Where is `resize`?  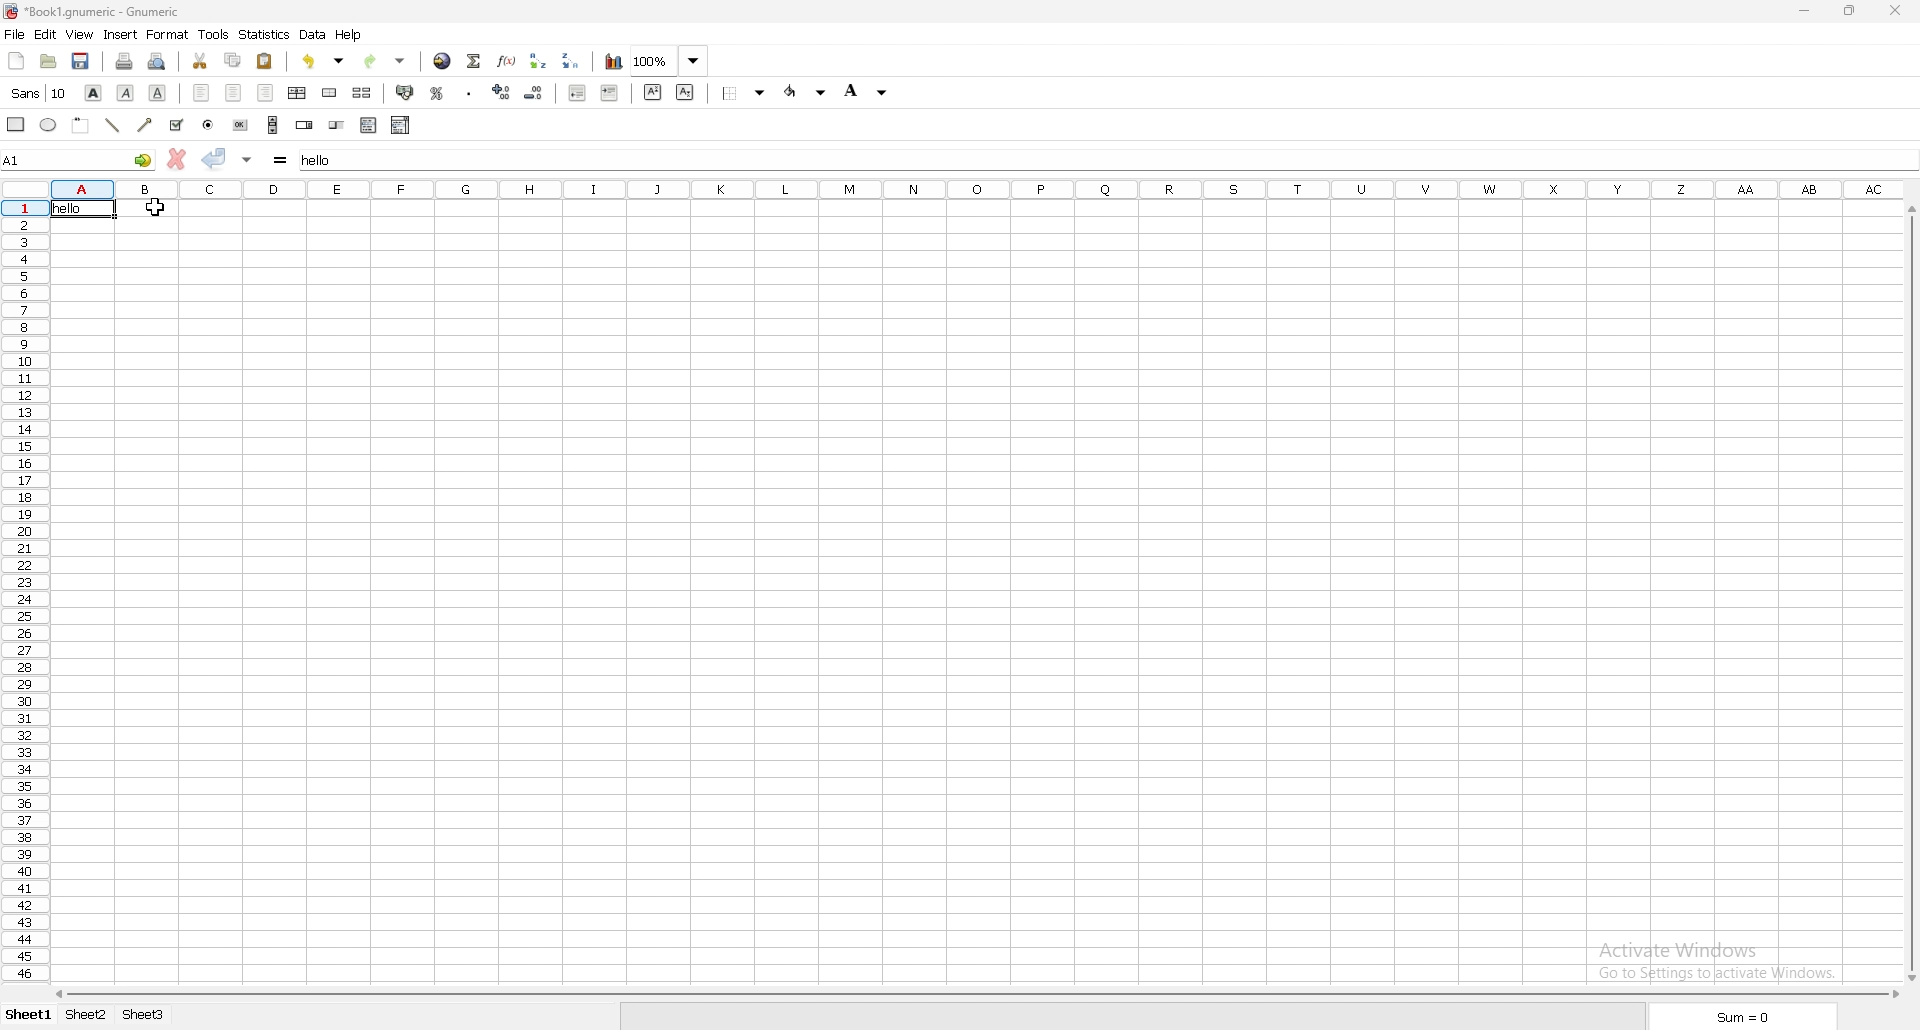
resize is located at coordinates (1849, 11).